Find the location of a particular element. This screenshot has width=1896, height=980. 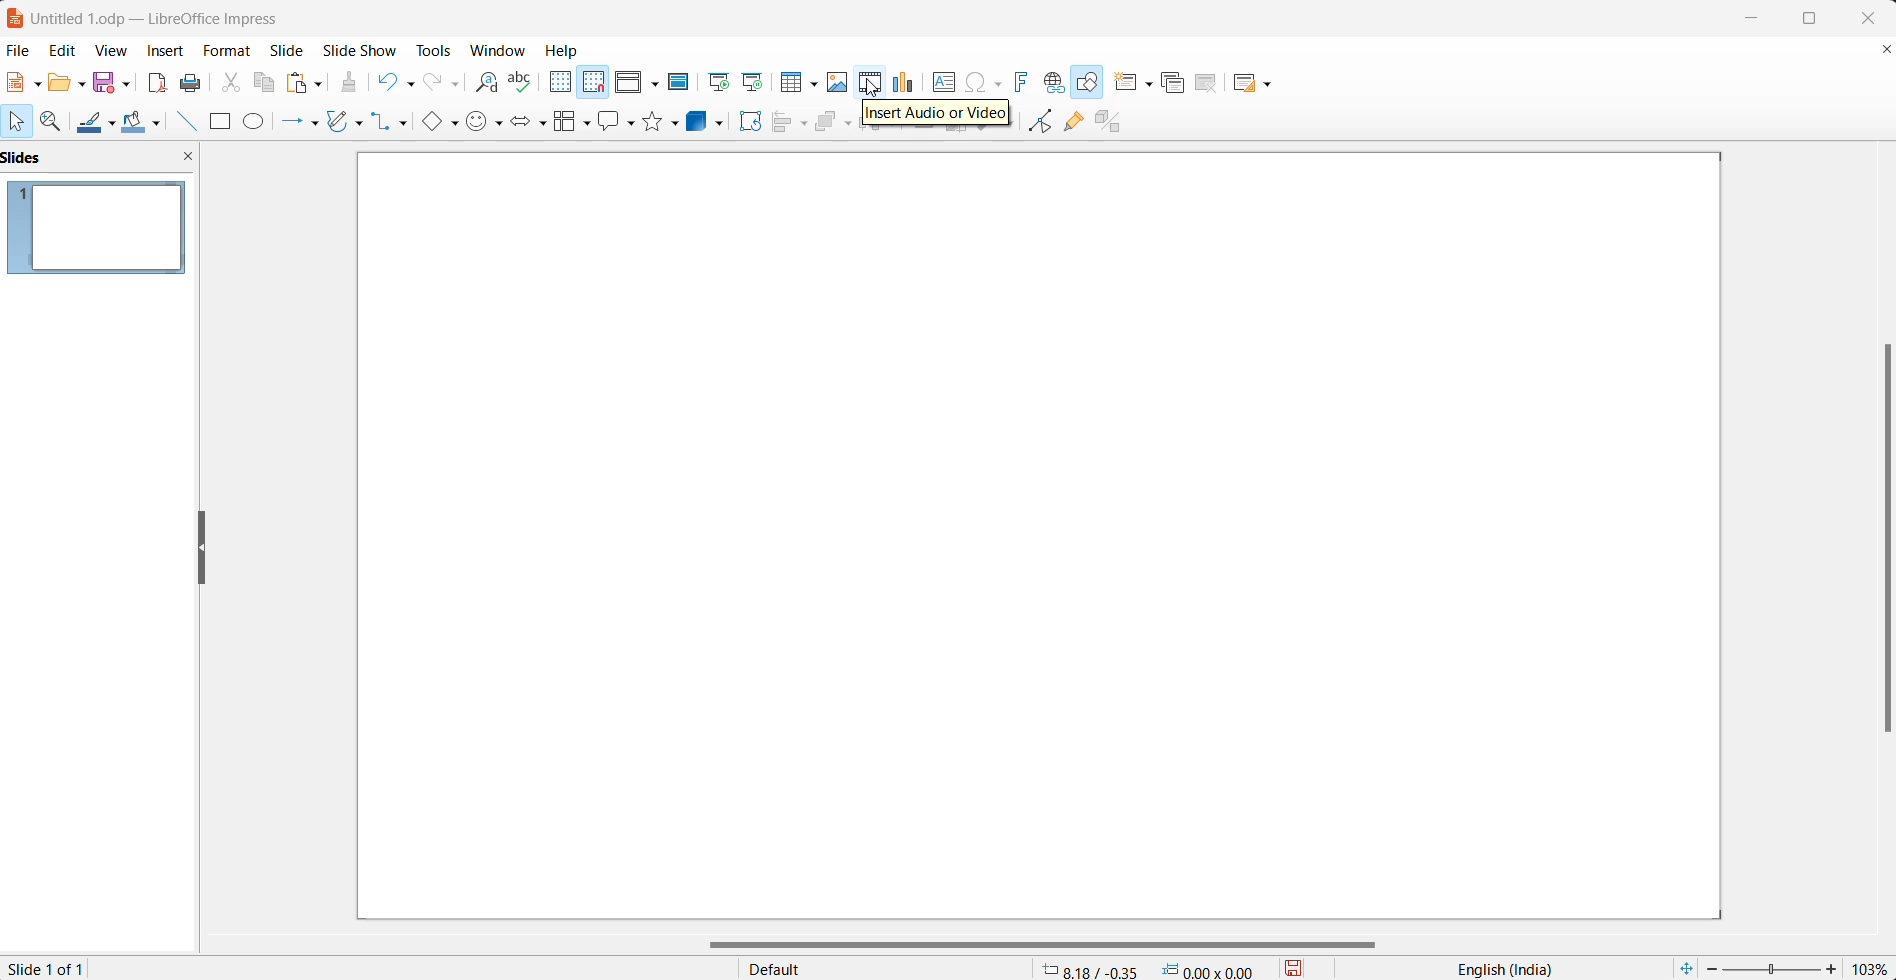

slide layout options dropdown button is located at coordinates (1270, 85).